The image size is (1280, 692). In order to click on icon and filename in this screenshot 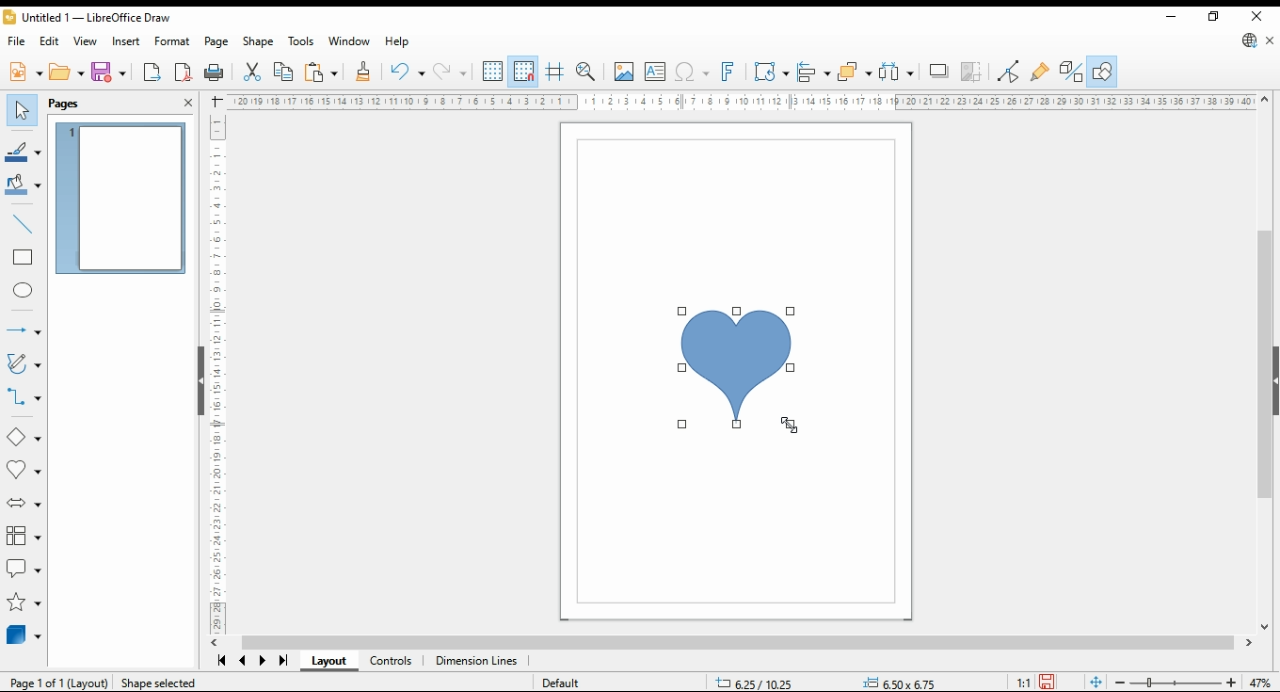, I will do `click(87, 17)`.